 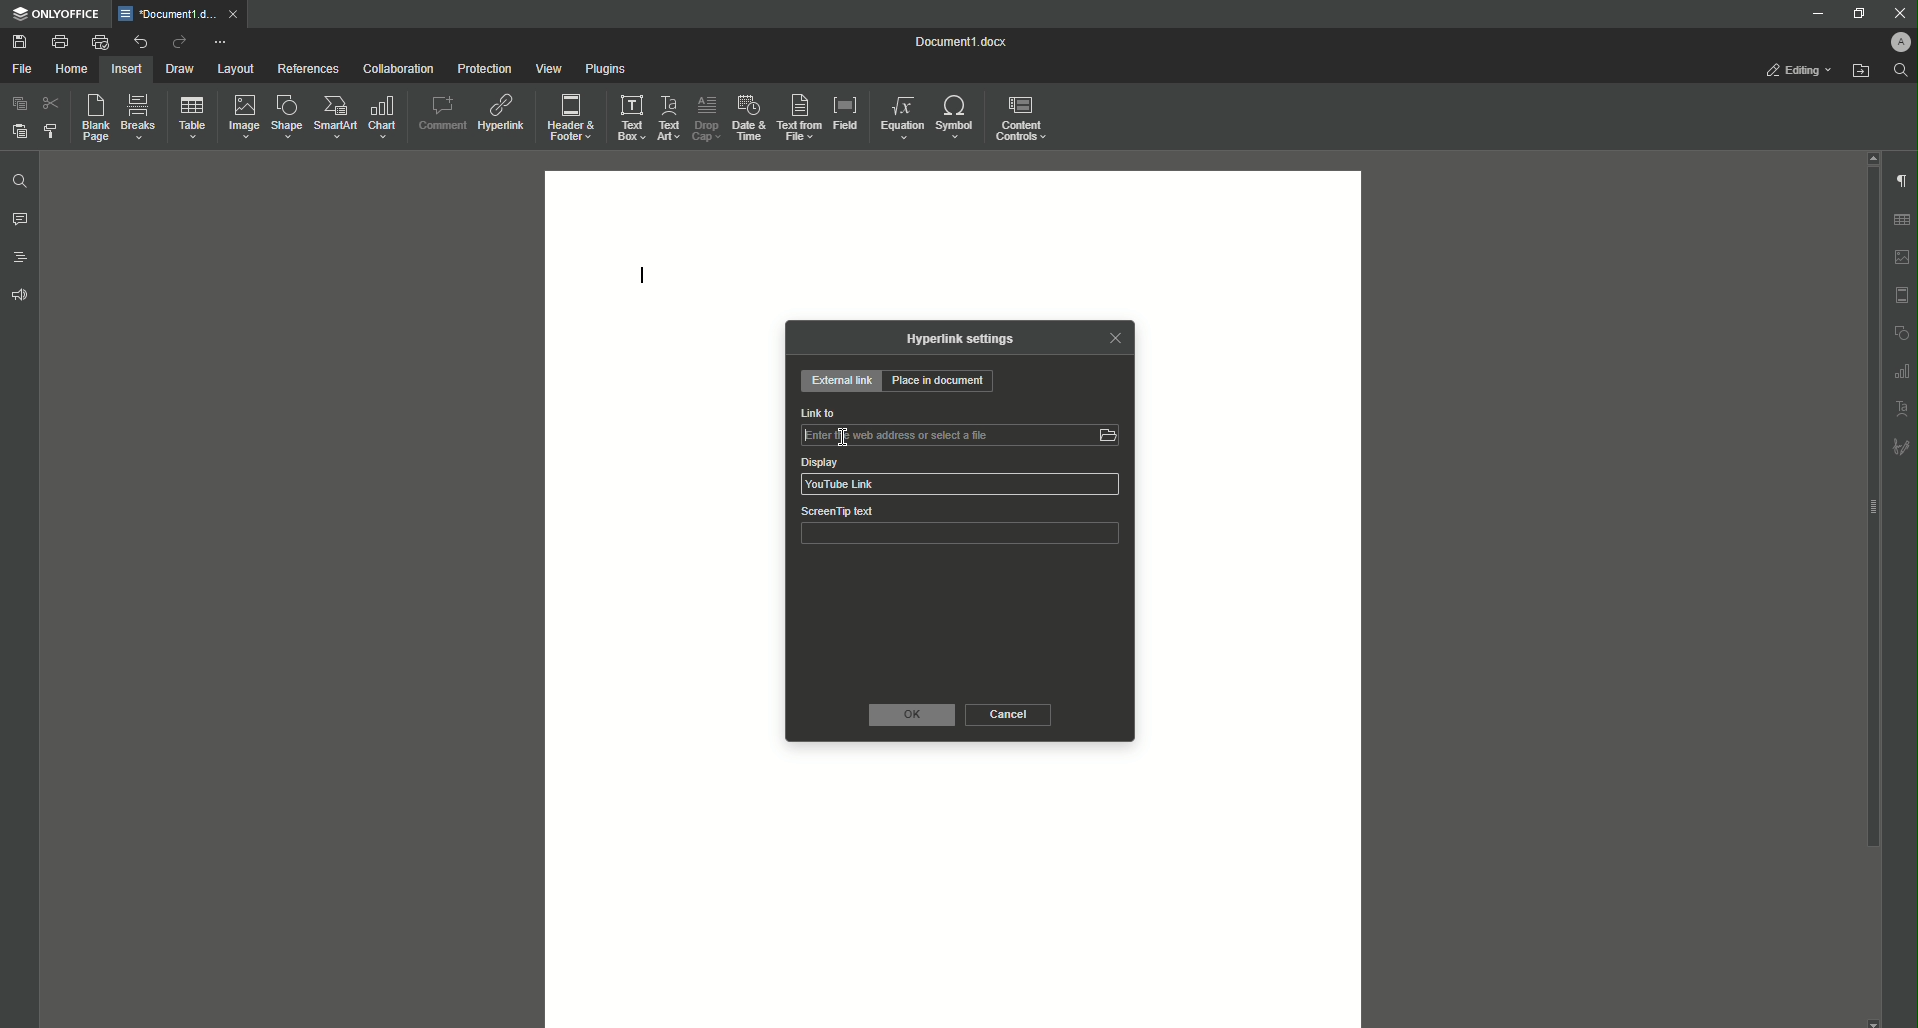 What do you see at coordinates (59, 40) in the screenshot?
I see `Print` at bounding box center [59, 40].